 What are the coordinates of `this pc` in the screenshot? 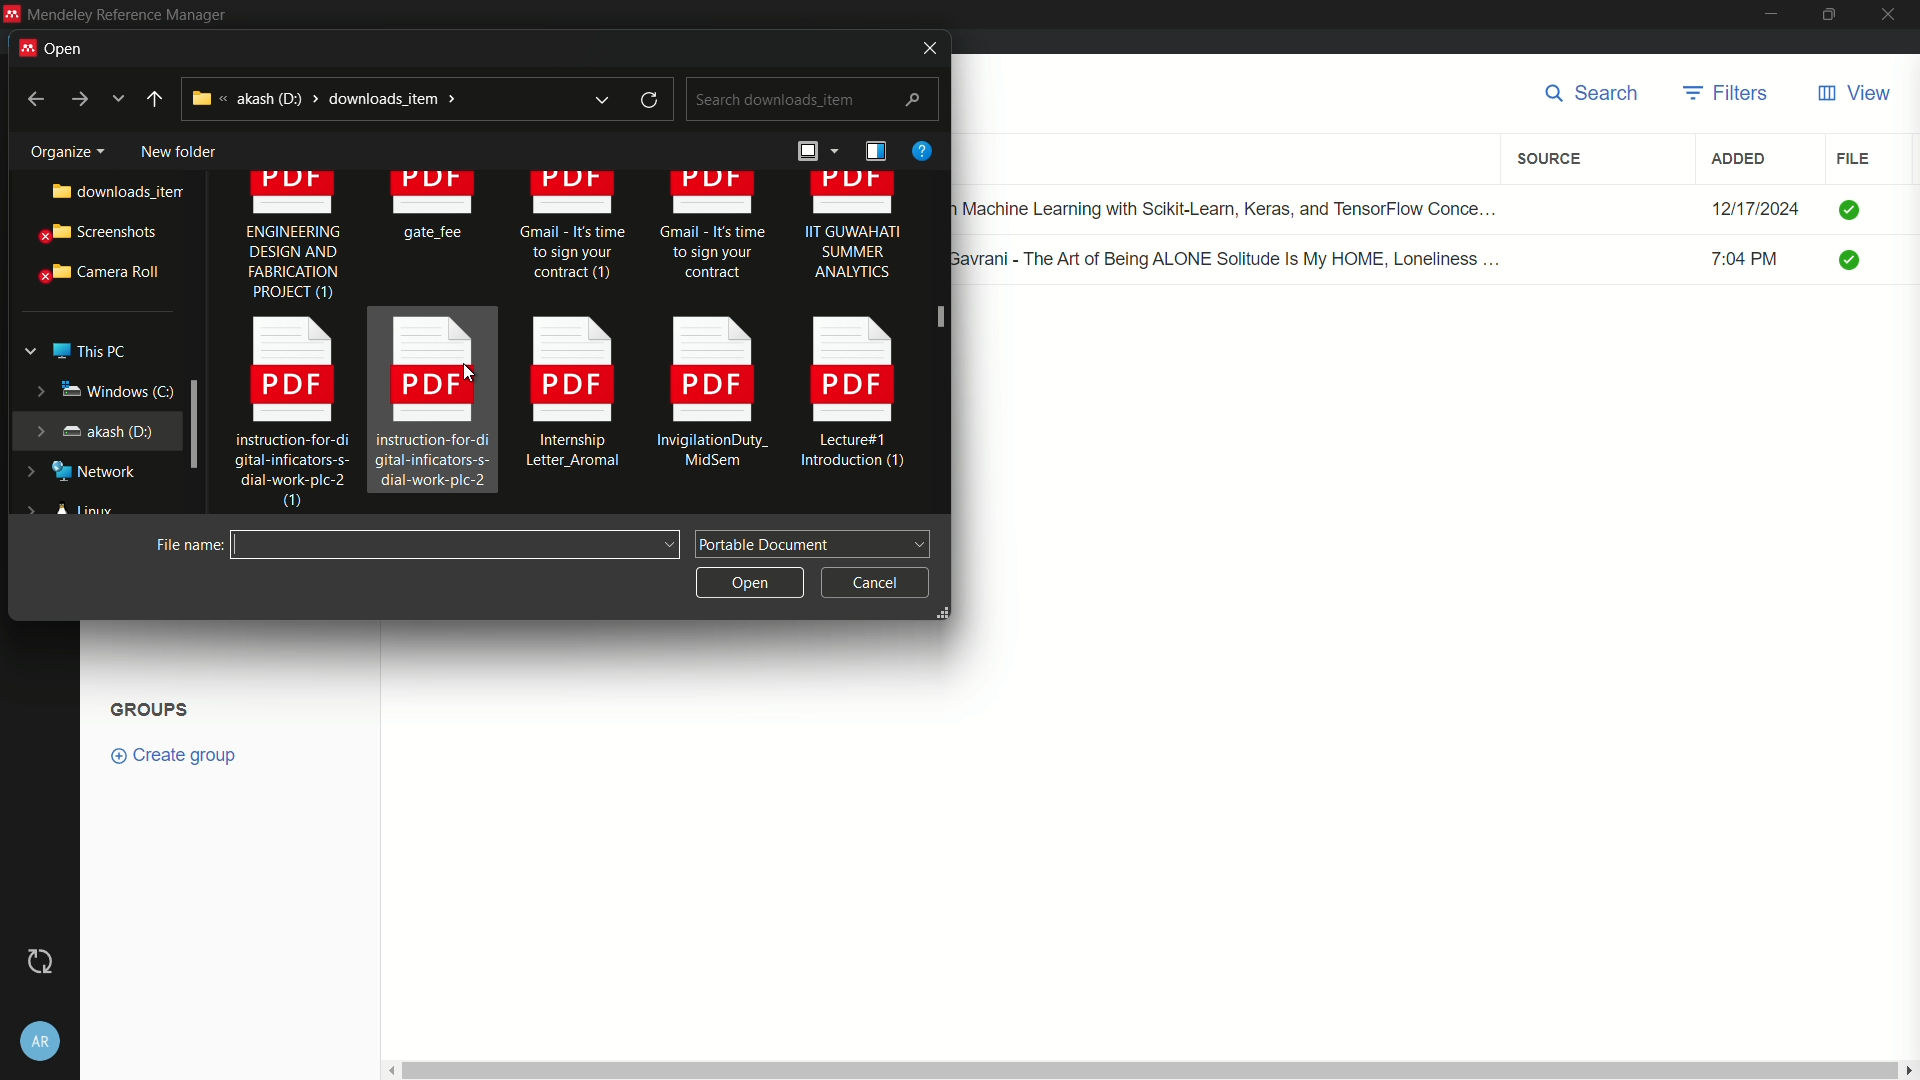 It's located at (88, 347).